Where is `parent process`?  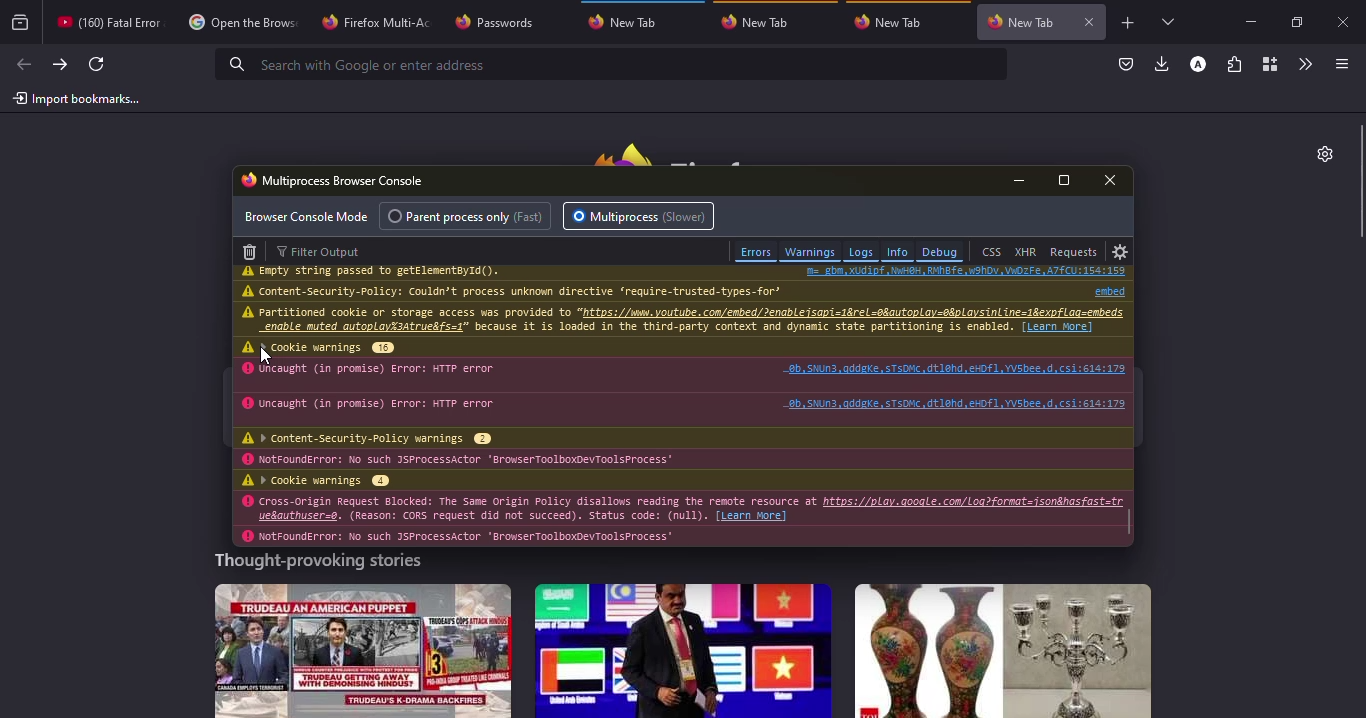 parent process is located at coordinates (469, 216).